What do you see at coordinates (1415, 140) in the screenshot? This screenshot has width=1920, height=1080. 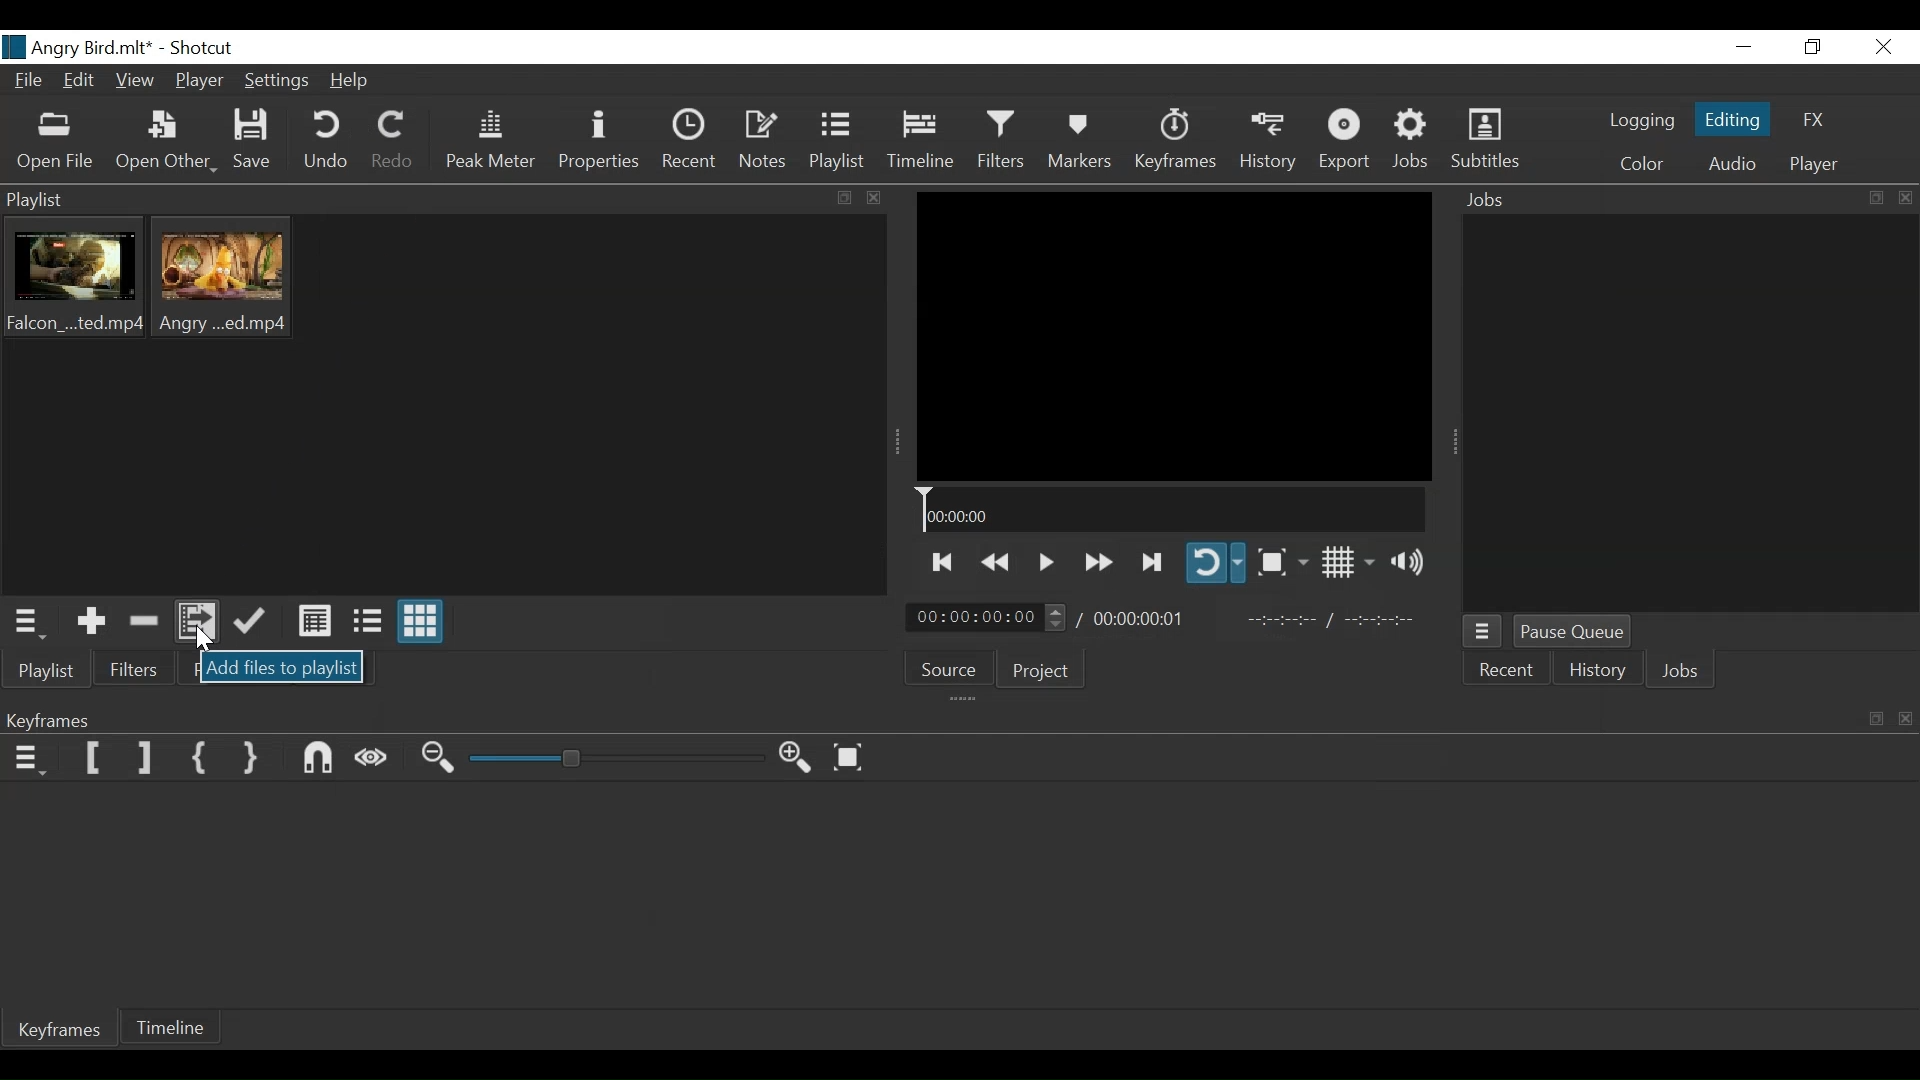 I see `Jobs ` at bounding box center [1415, 140].